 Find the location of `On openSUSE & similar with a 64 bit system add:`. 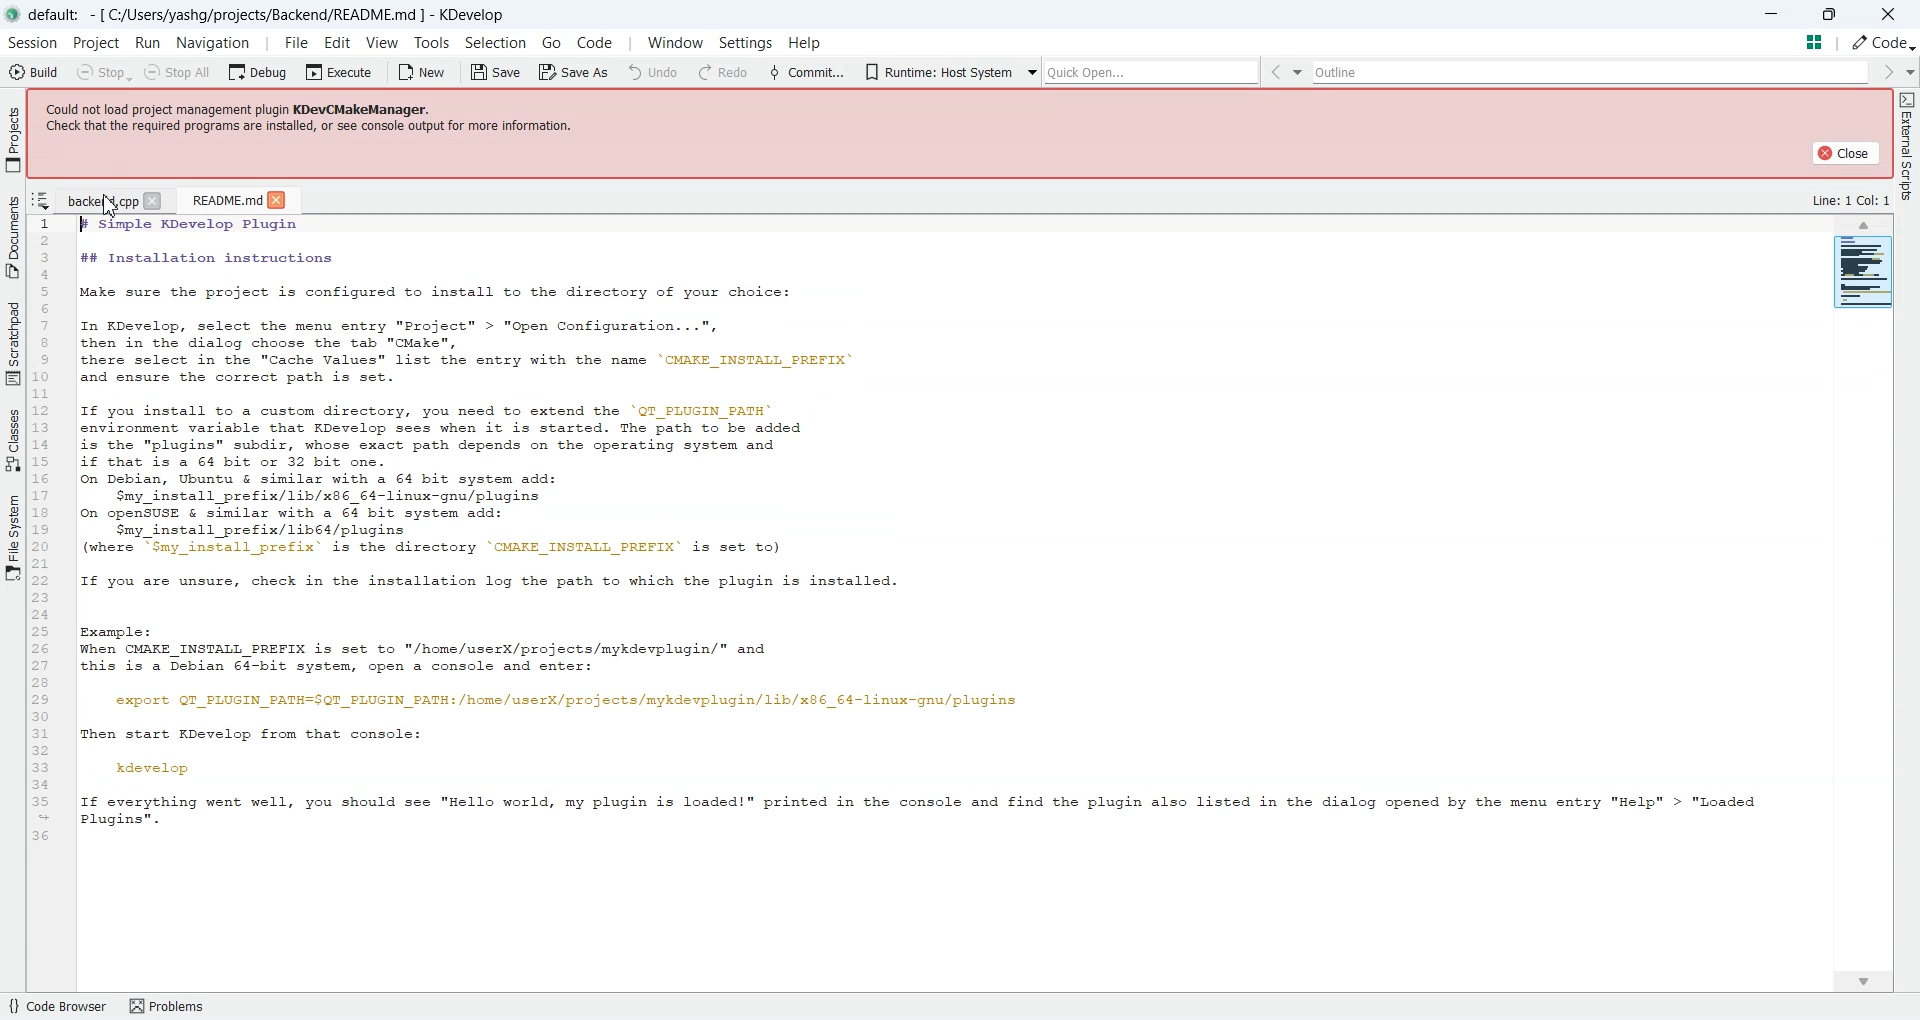

On openSUSE & similar with a 64 bit system add: is located at coordinates (290, 513).